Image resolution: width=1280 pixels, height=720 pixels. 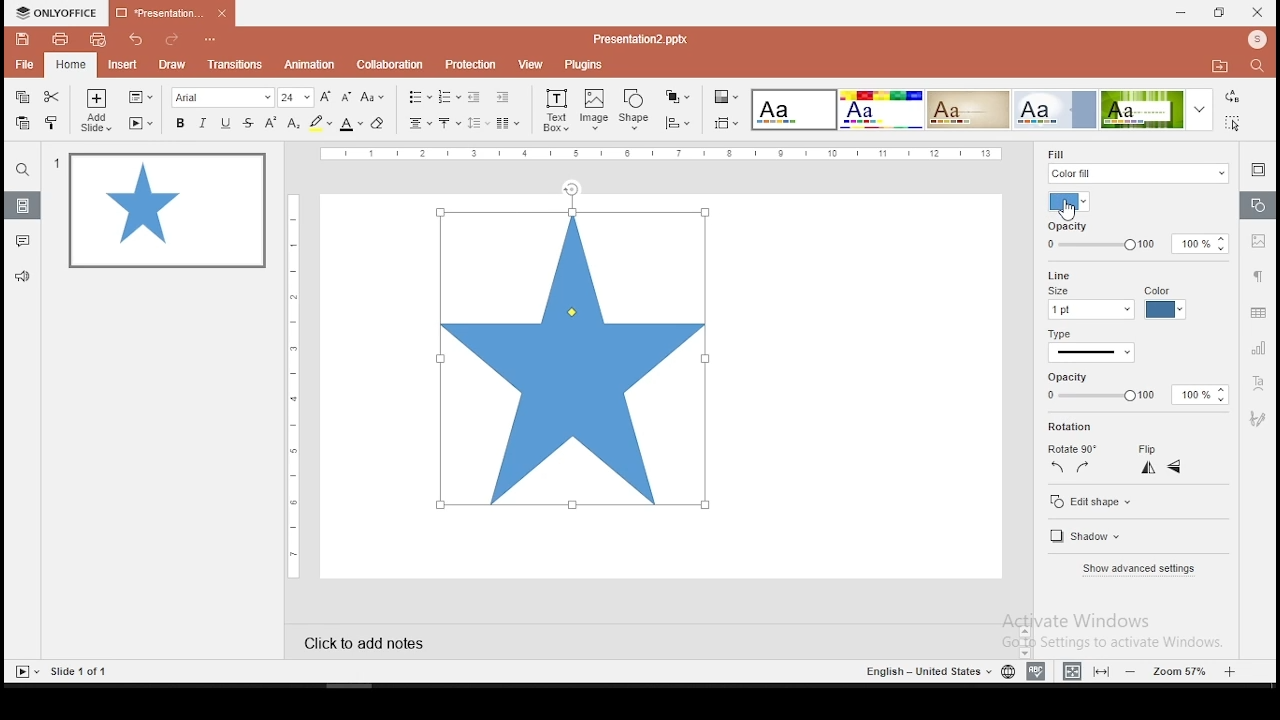 What do you see at coordinates (1072, 670) in the screenshot?
I see `fit to width` at bounding box center [1072, 670].